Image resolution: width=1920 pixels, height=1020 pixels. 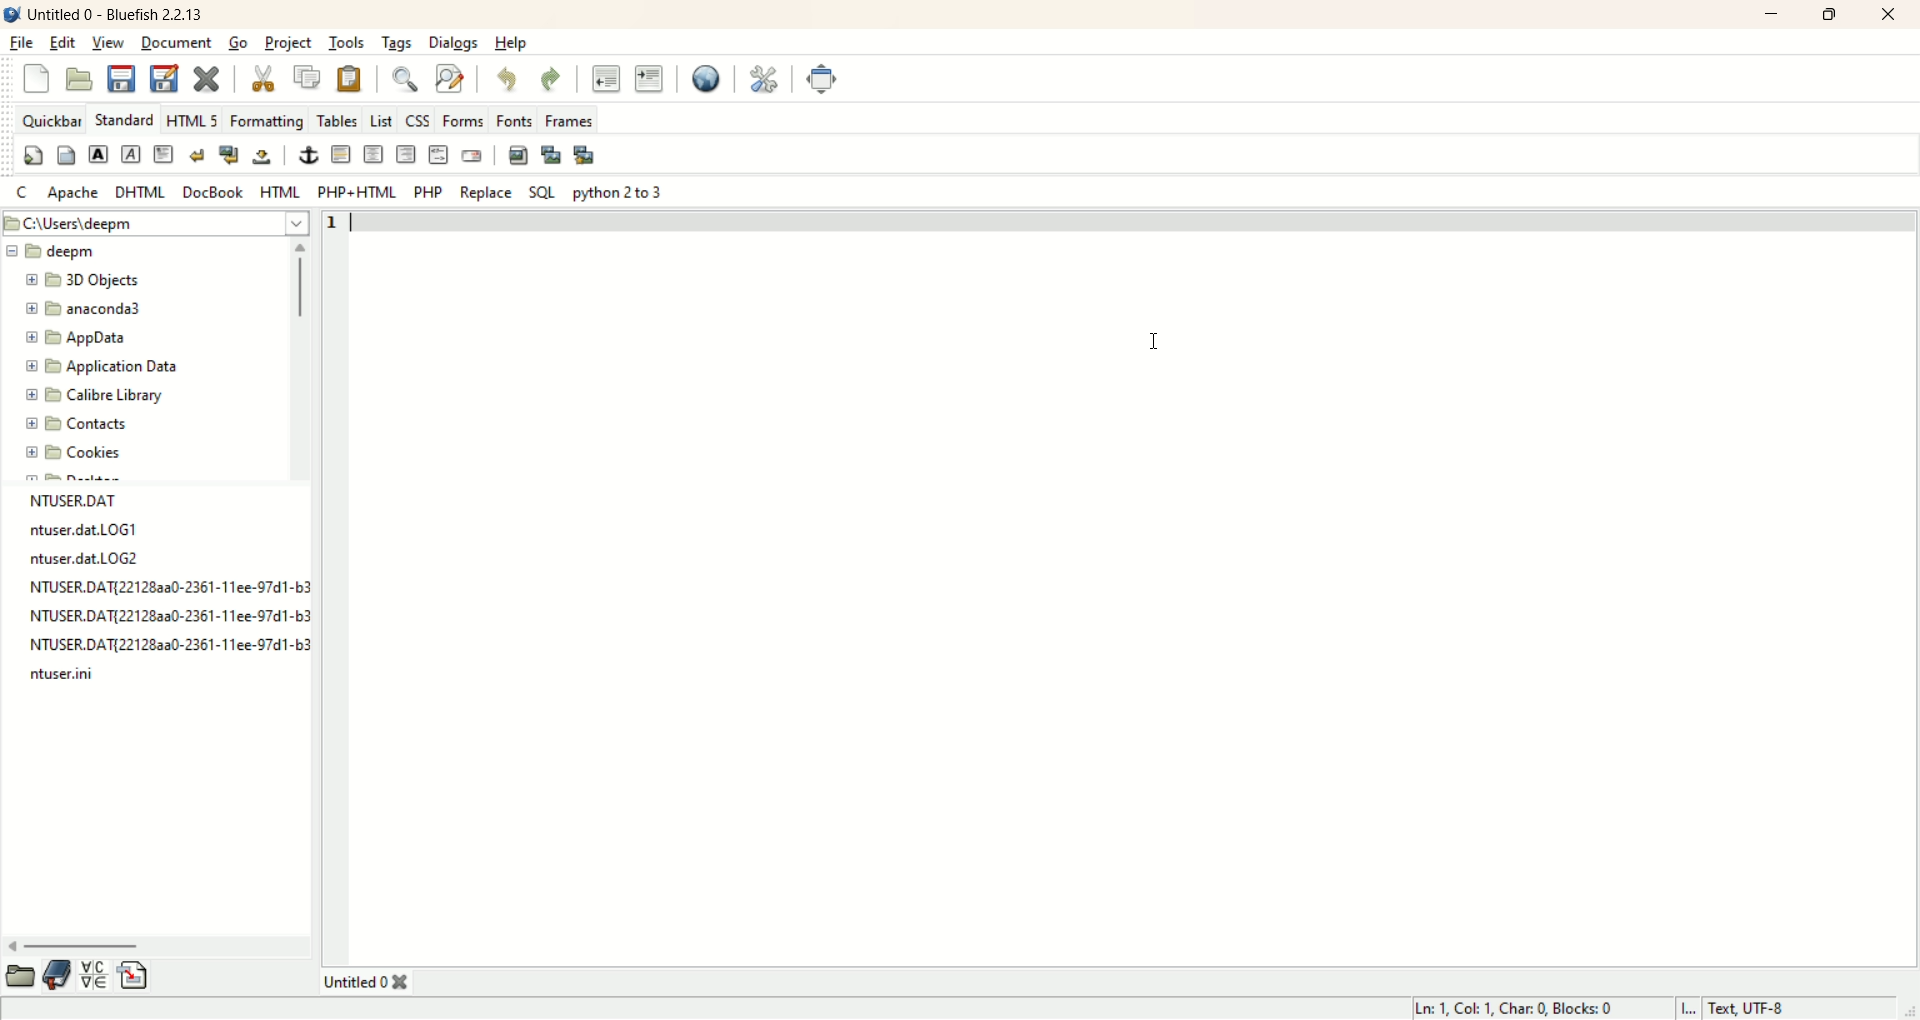 What do you see at coordinates (604, 79) in the screenshot?
I see `unindent` at bounding box center [604, 79].